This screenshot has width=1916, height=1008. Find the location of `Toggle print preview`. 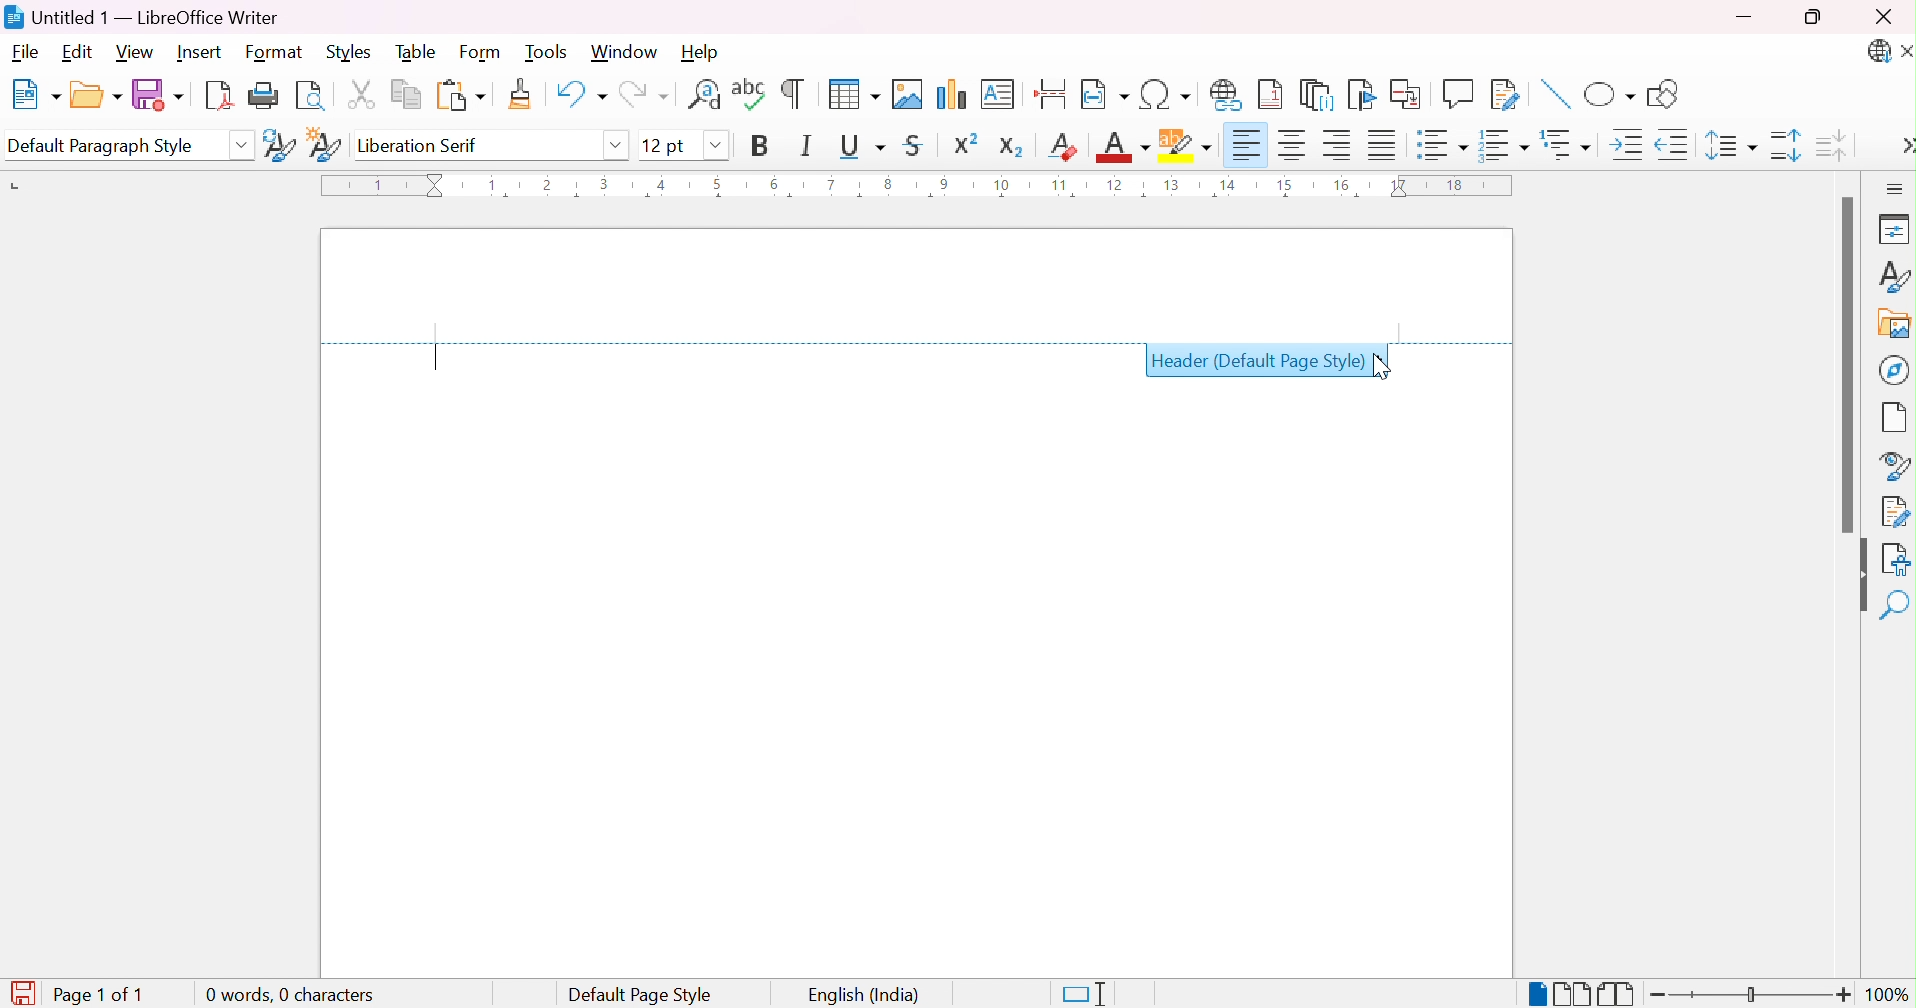

Toggle print preview is located at coordinates (311, 99).